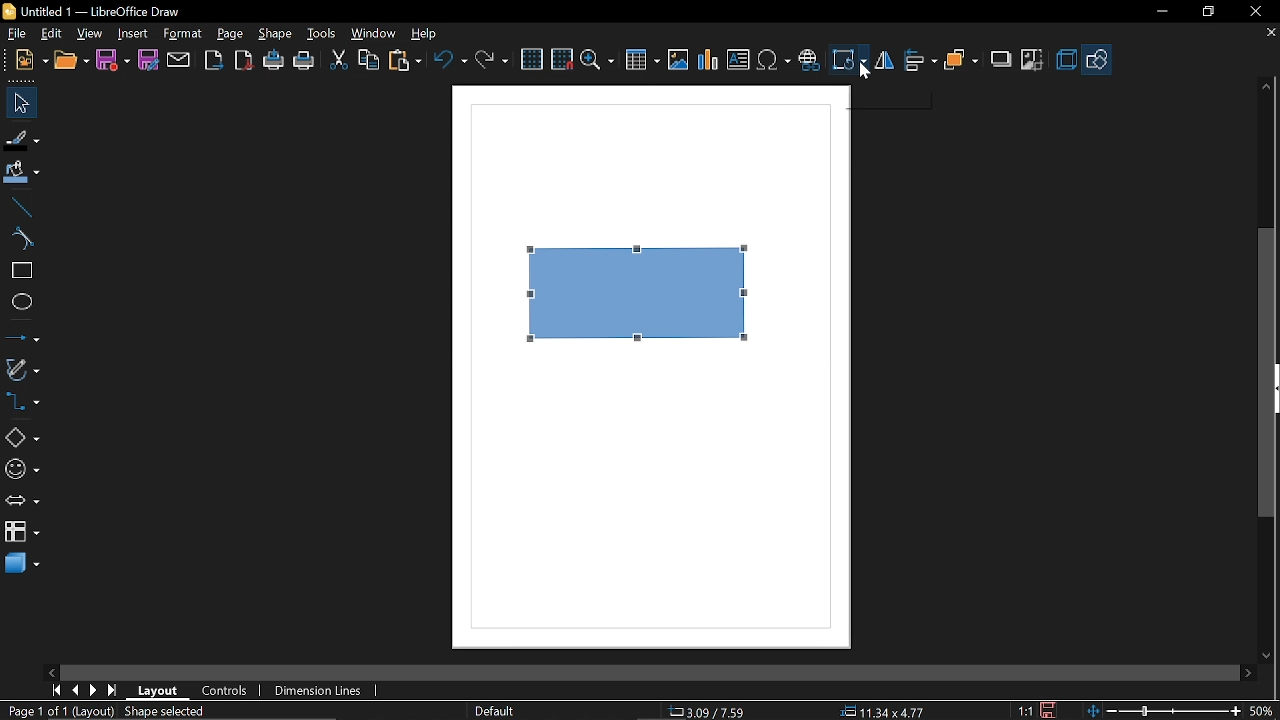 The width and height of the screenshot is (1280, 720). I want to click on Fill color, so click(22, 173).